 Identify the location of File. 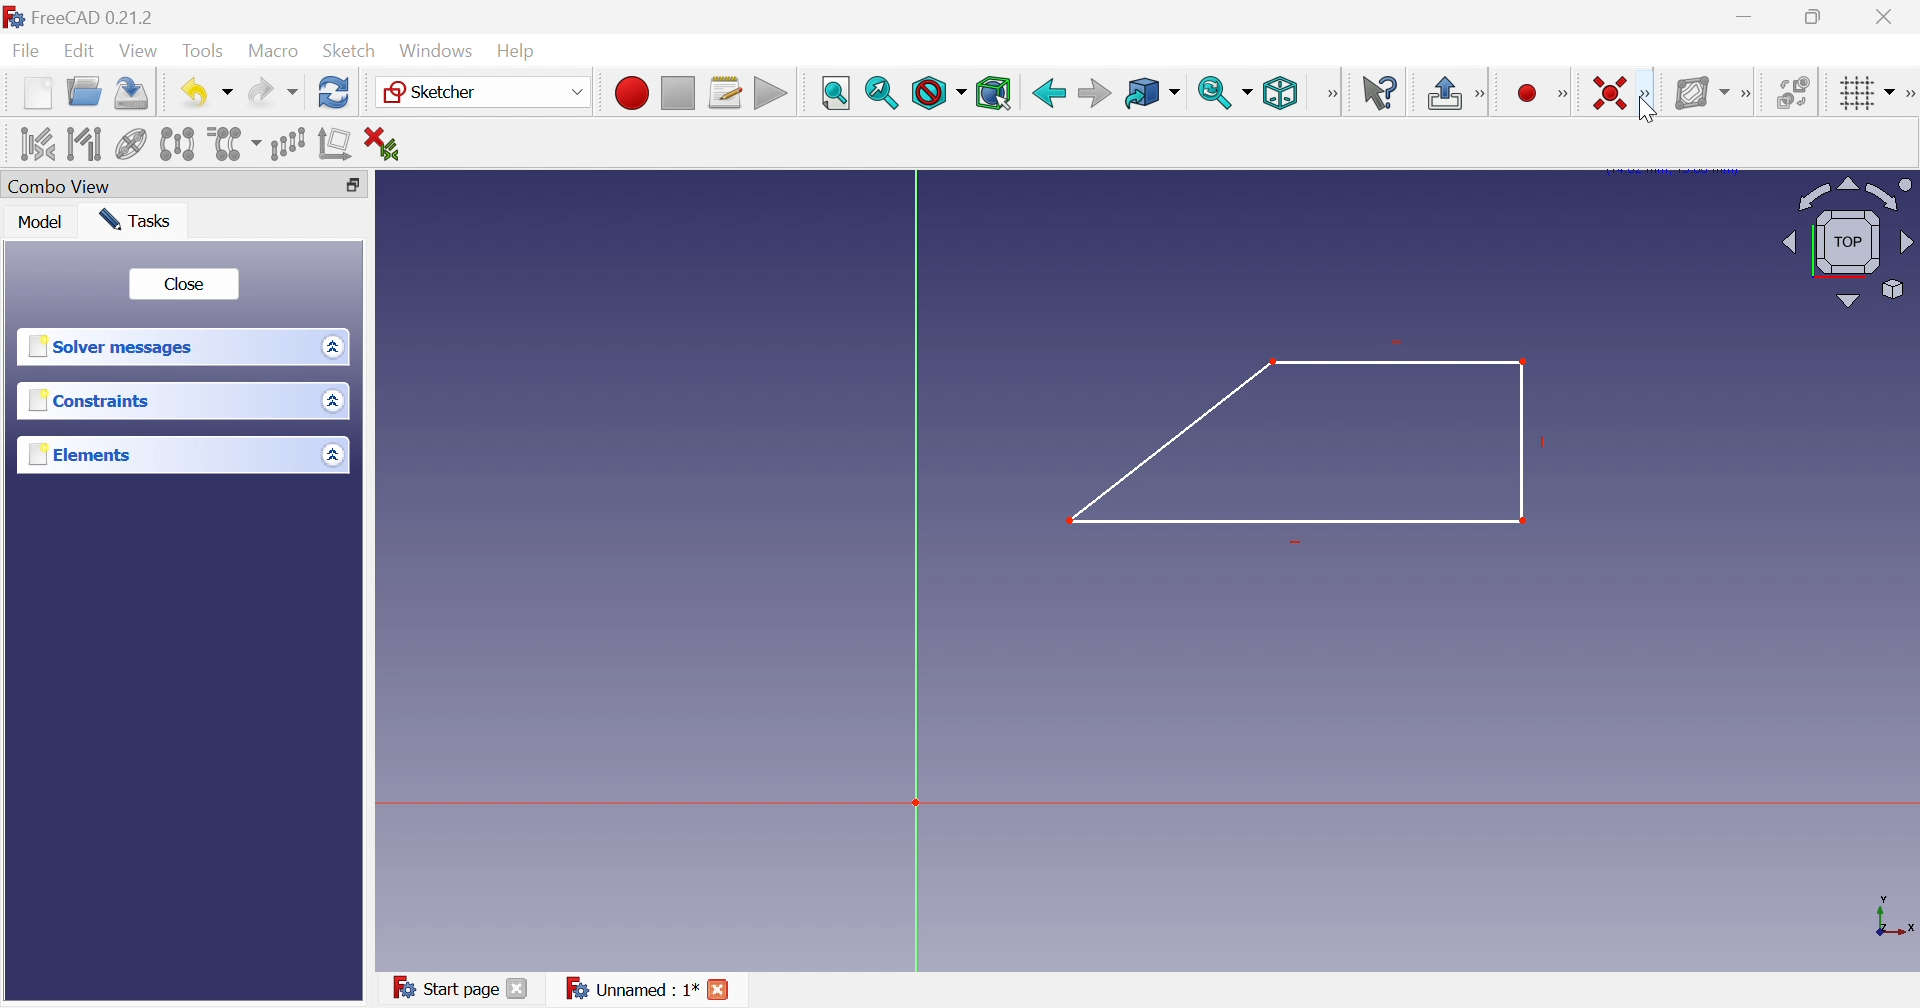
(26, 53).